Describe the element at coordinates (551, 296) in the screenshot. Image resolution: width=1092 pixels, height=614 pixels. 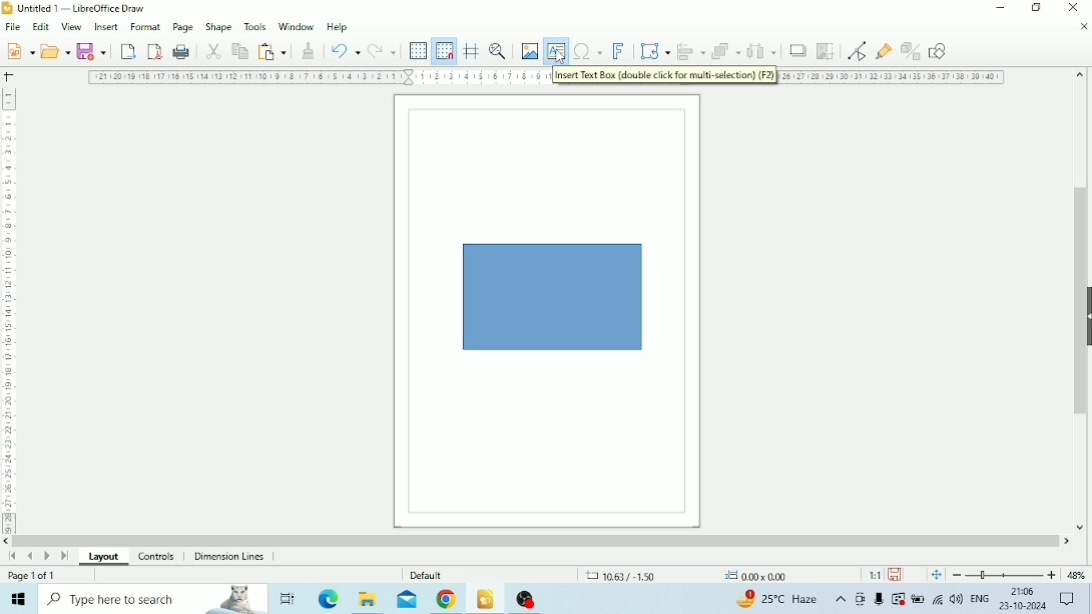
I see `Shape` at that location.